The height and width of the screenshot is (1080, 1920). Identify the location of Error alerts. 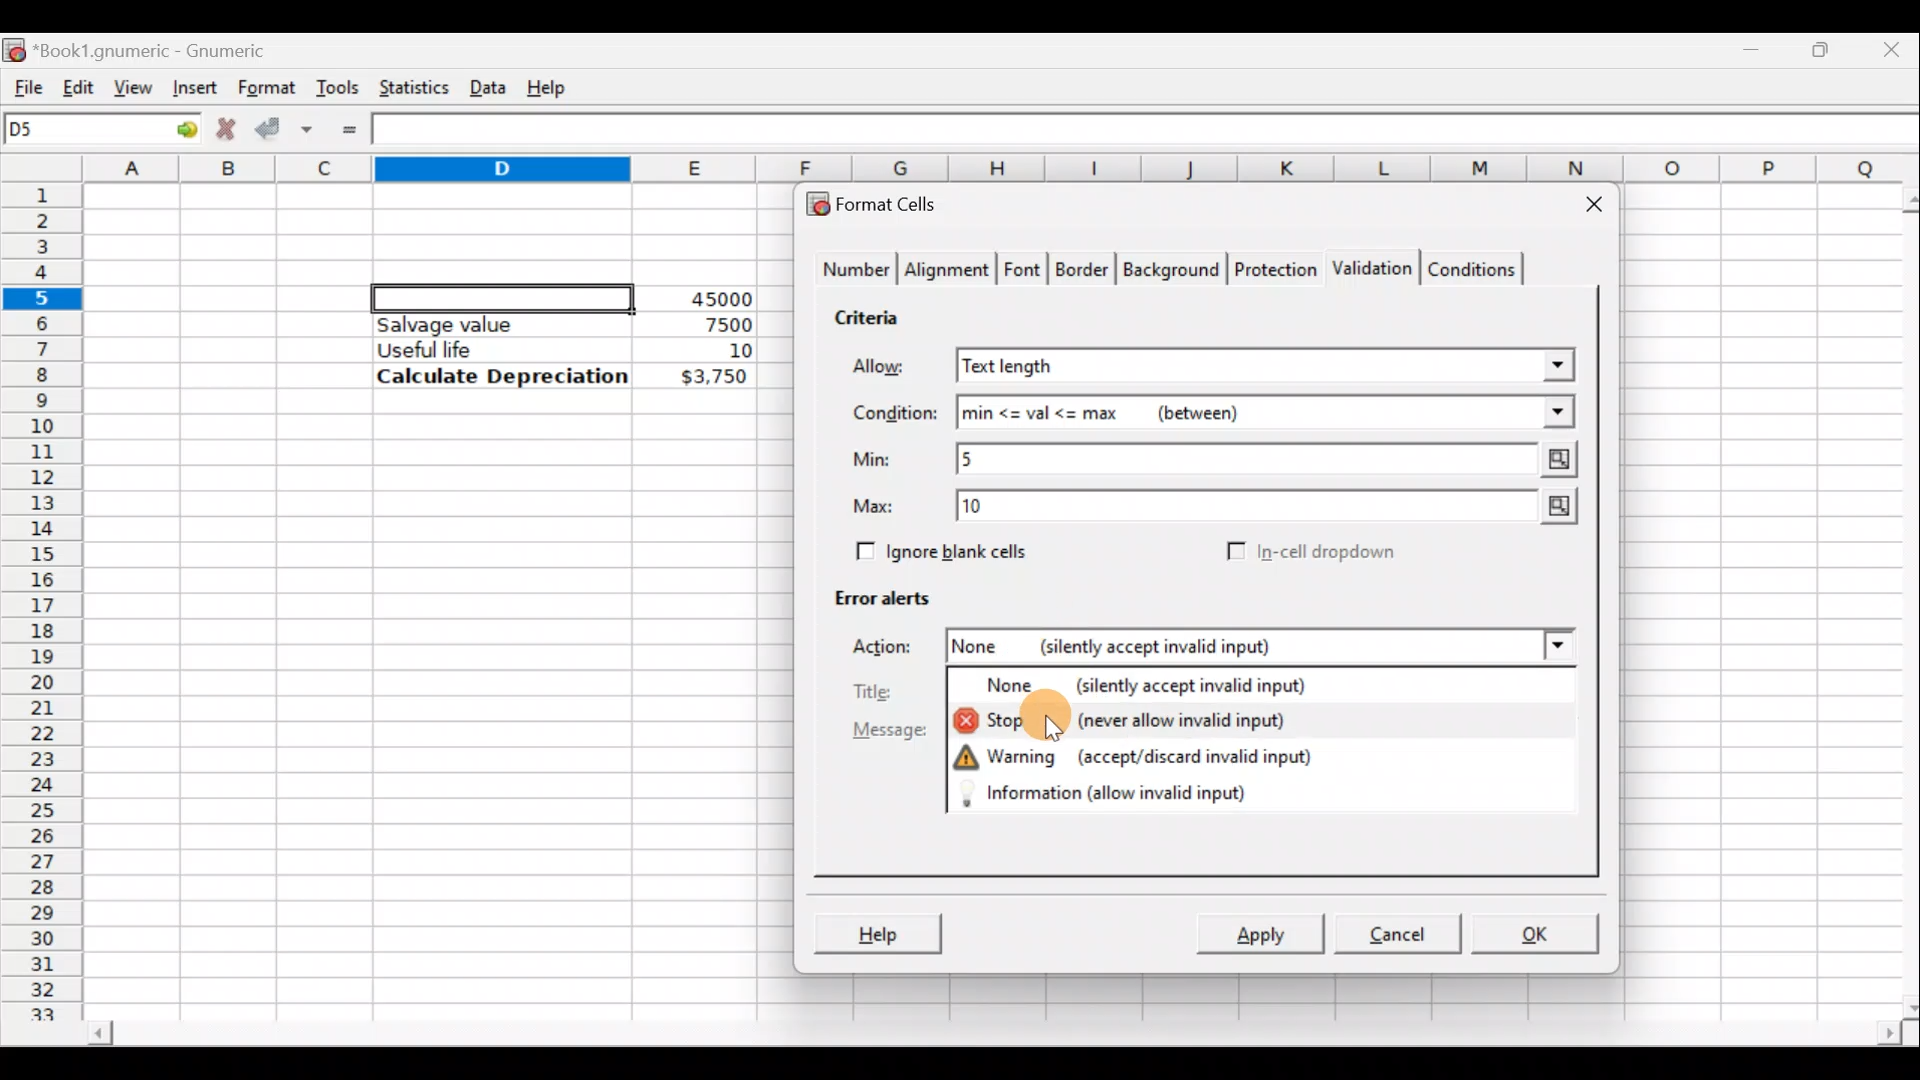
(872, 594).